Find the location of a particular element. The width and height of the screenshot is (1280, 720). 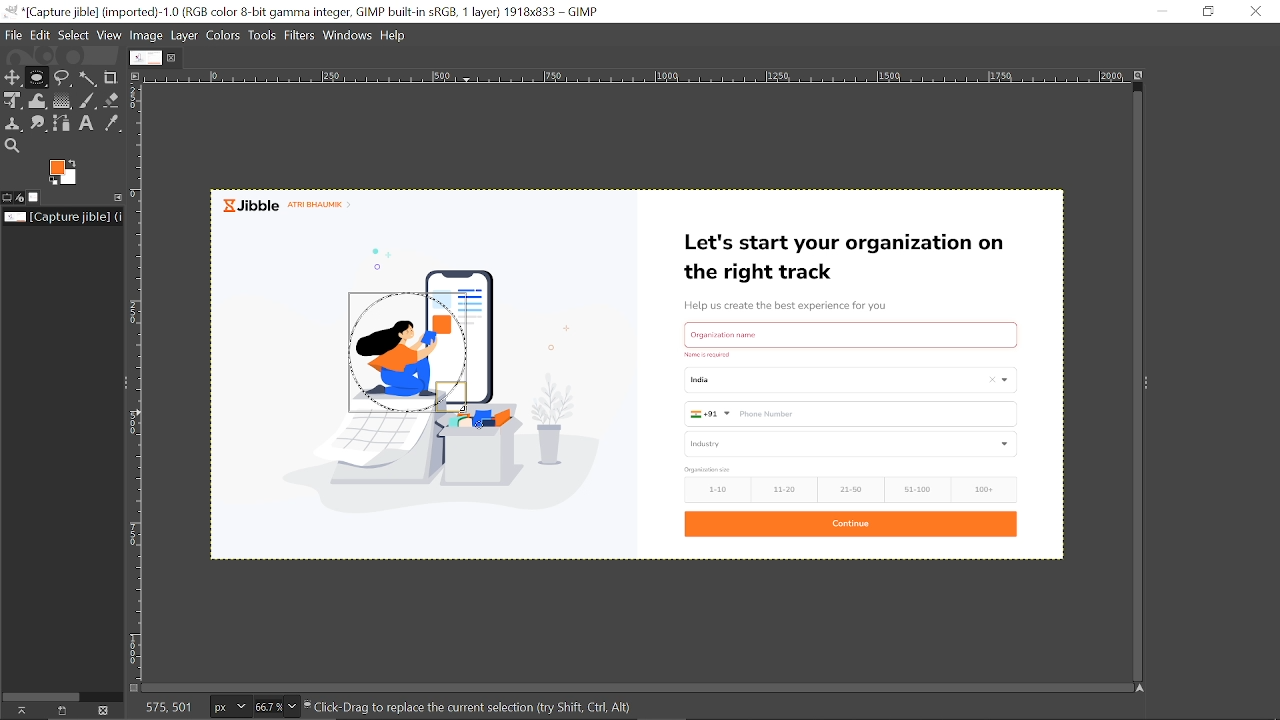

help is located at coordinates (396, 34).